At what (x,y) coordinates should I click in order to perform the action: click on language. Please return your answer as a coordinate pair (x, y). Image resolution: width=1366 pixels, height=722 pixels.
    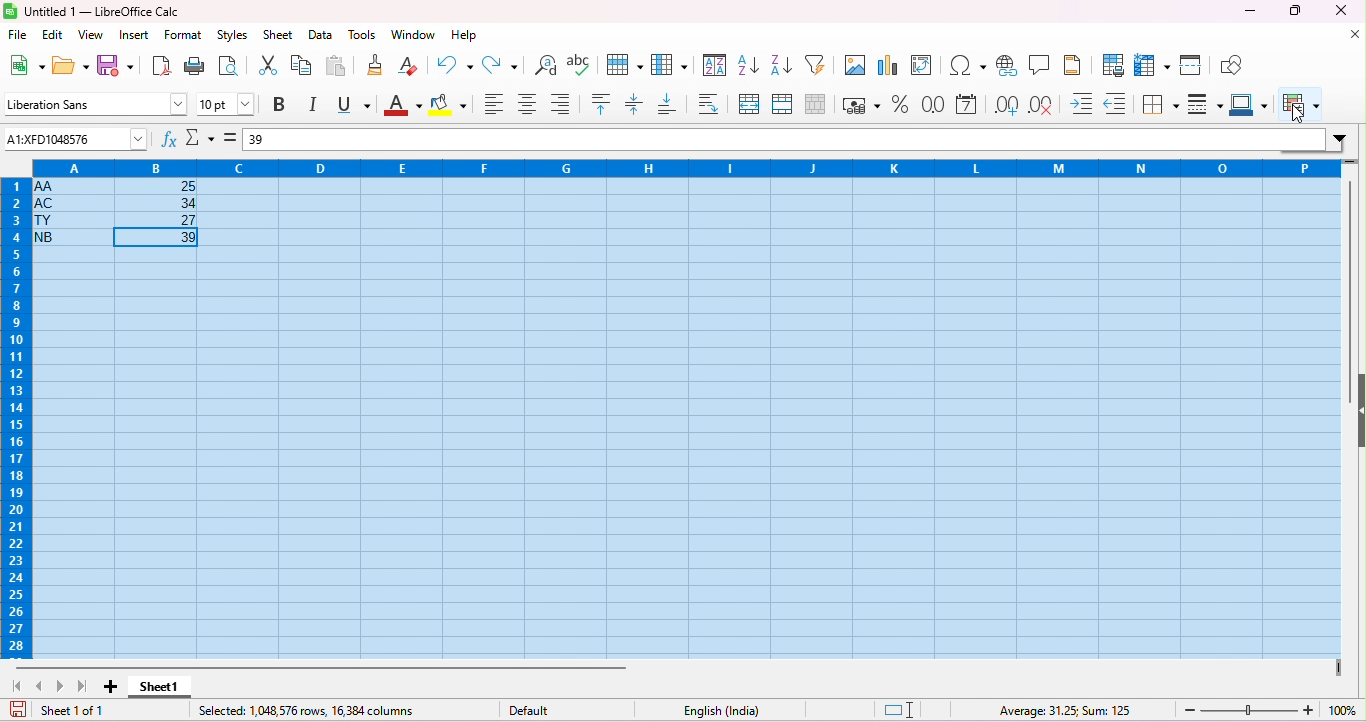
    Looking at the image, I should click on (715, 708).